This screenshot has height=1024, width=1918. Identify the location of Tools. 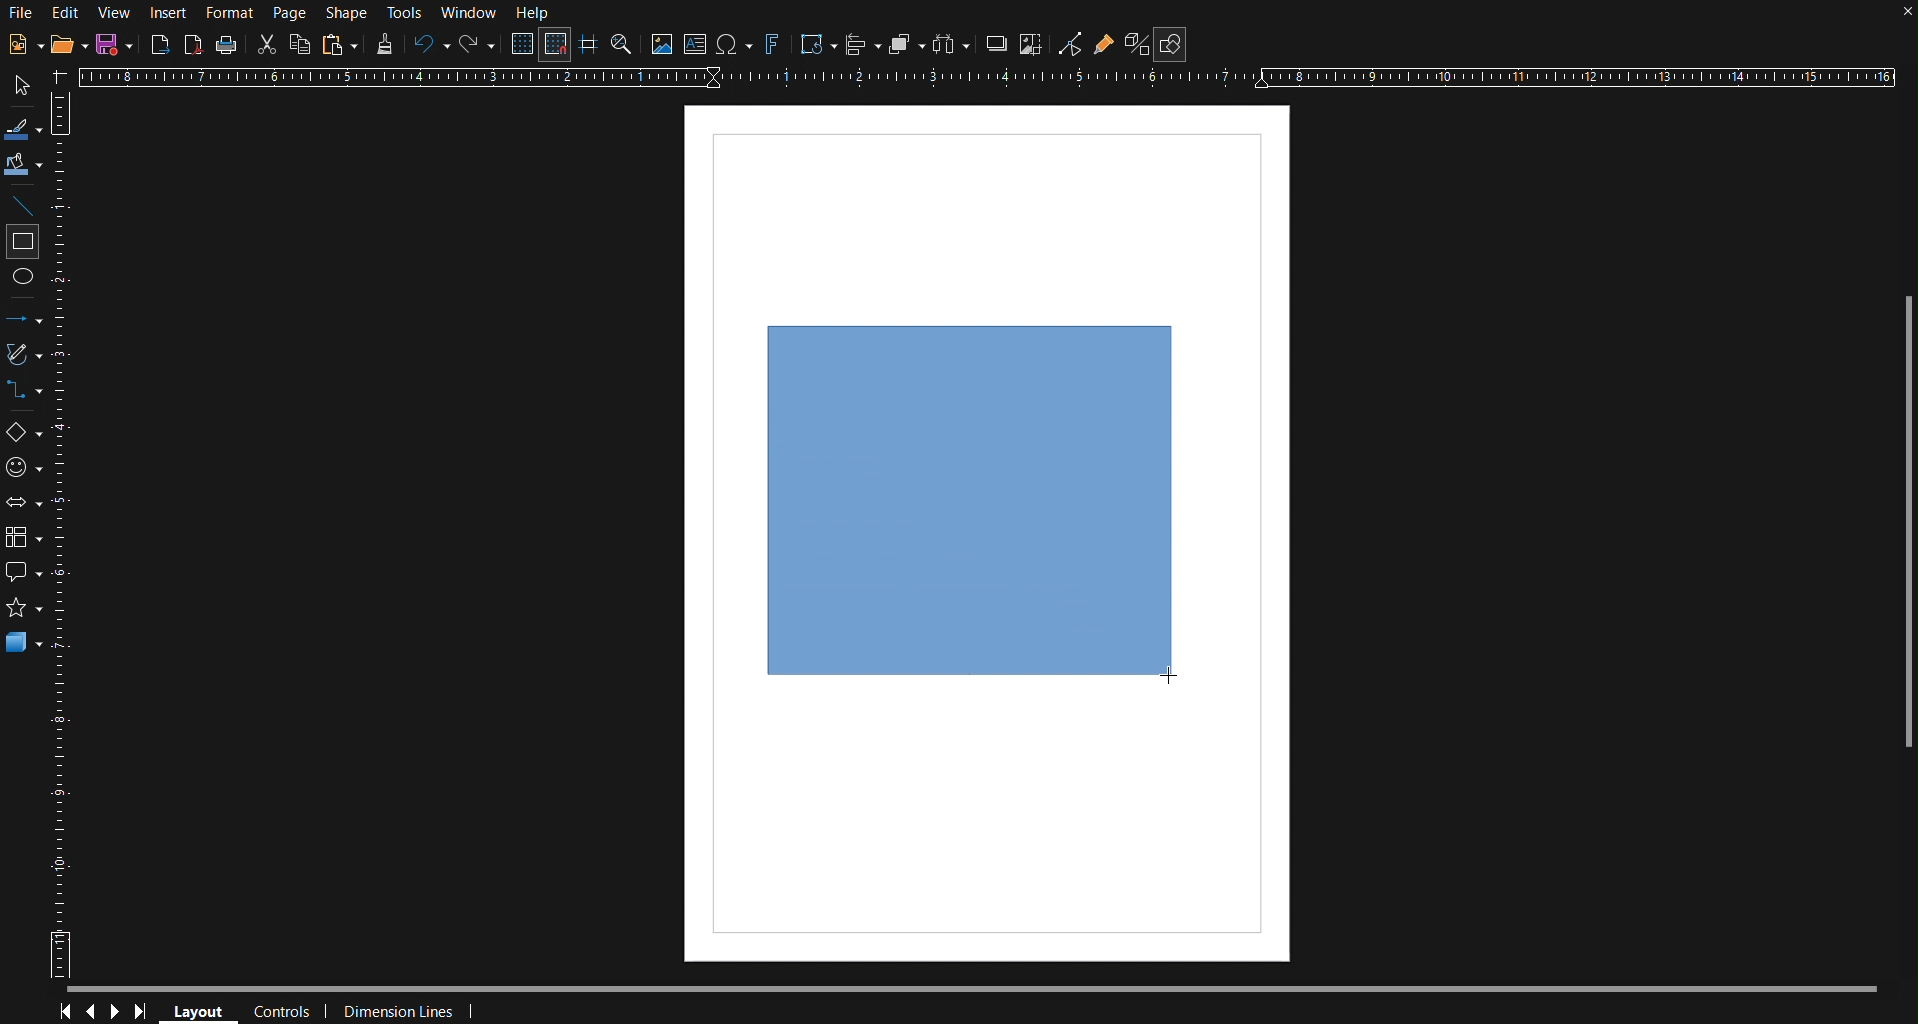
(407, 14).